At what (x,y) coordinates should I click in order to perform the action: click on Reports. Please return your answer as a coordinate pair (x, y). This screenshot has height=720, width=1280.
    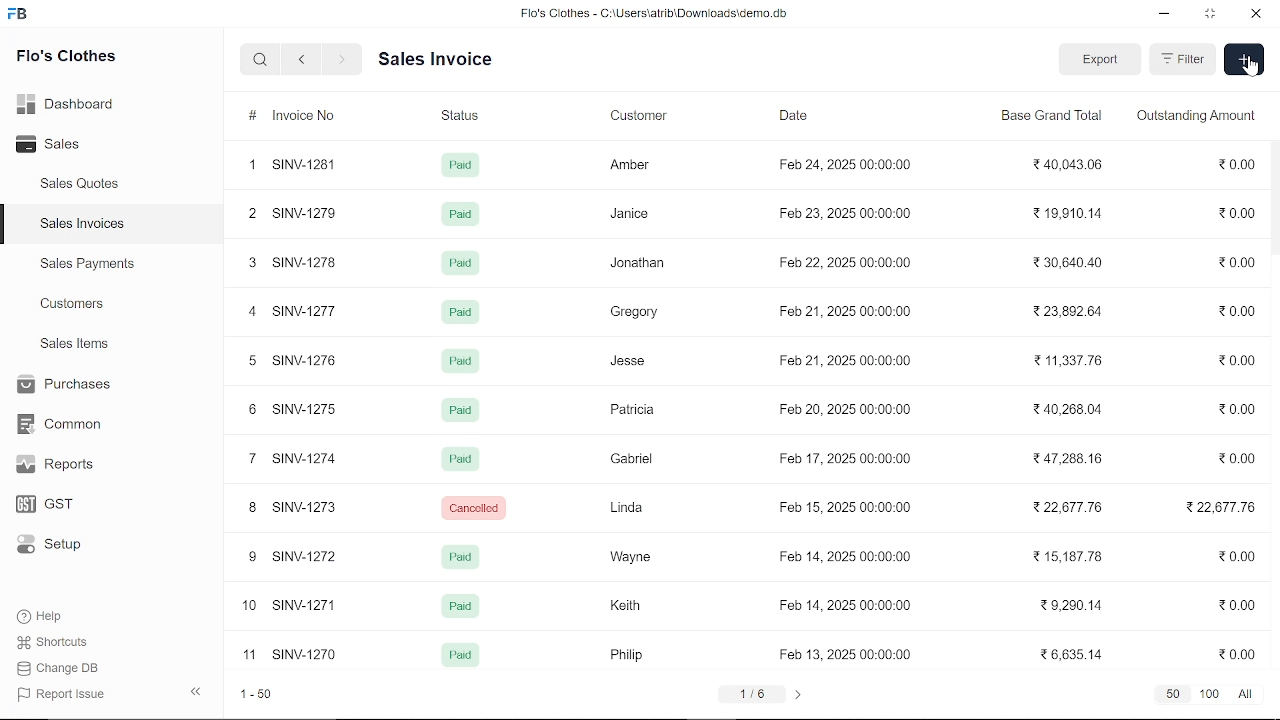
    Looking at the image, I should click on (60, 465).